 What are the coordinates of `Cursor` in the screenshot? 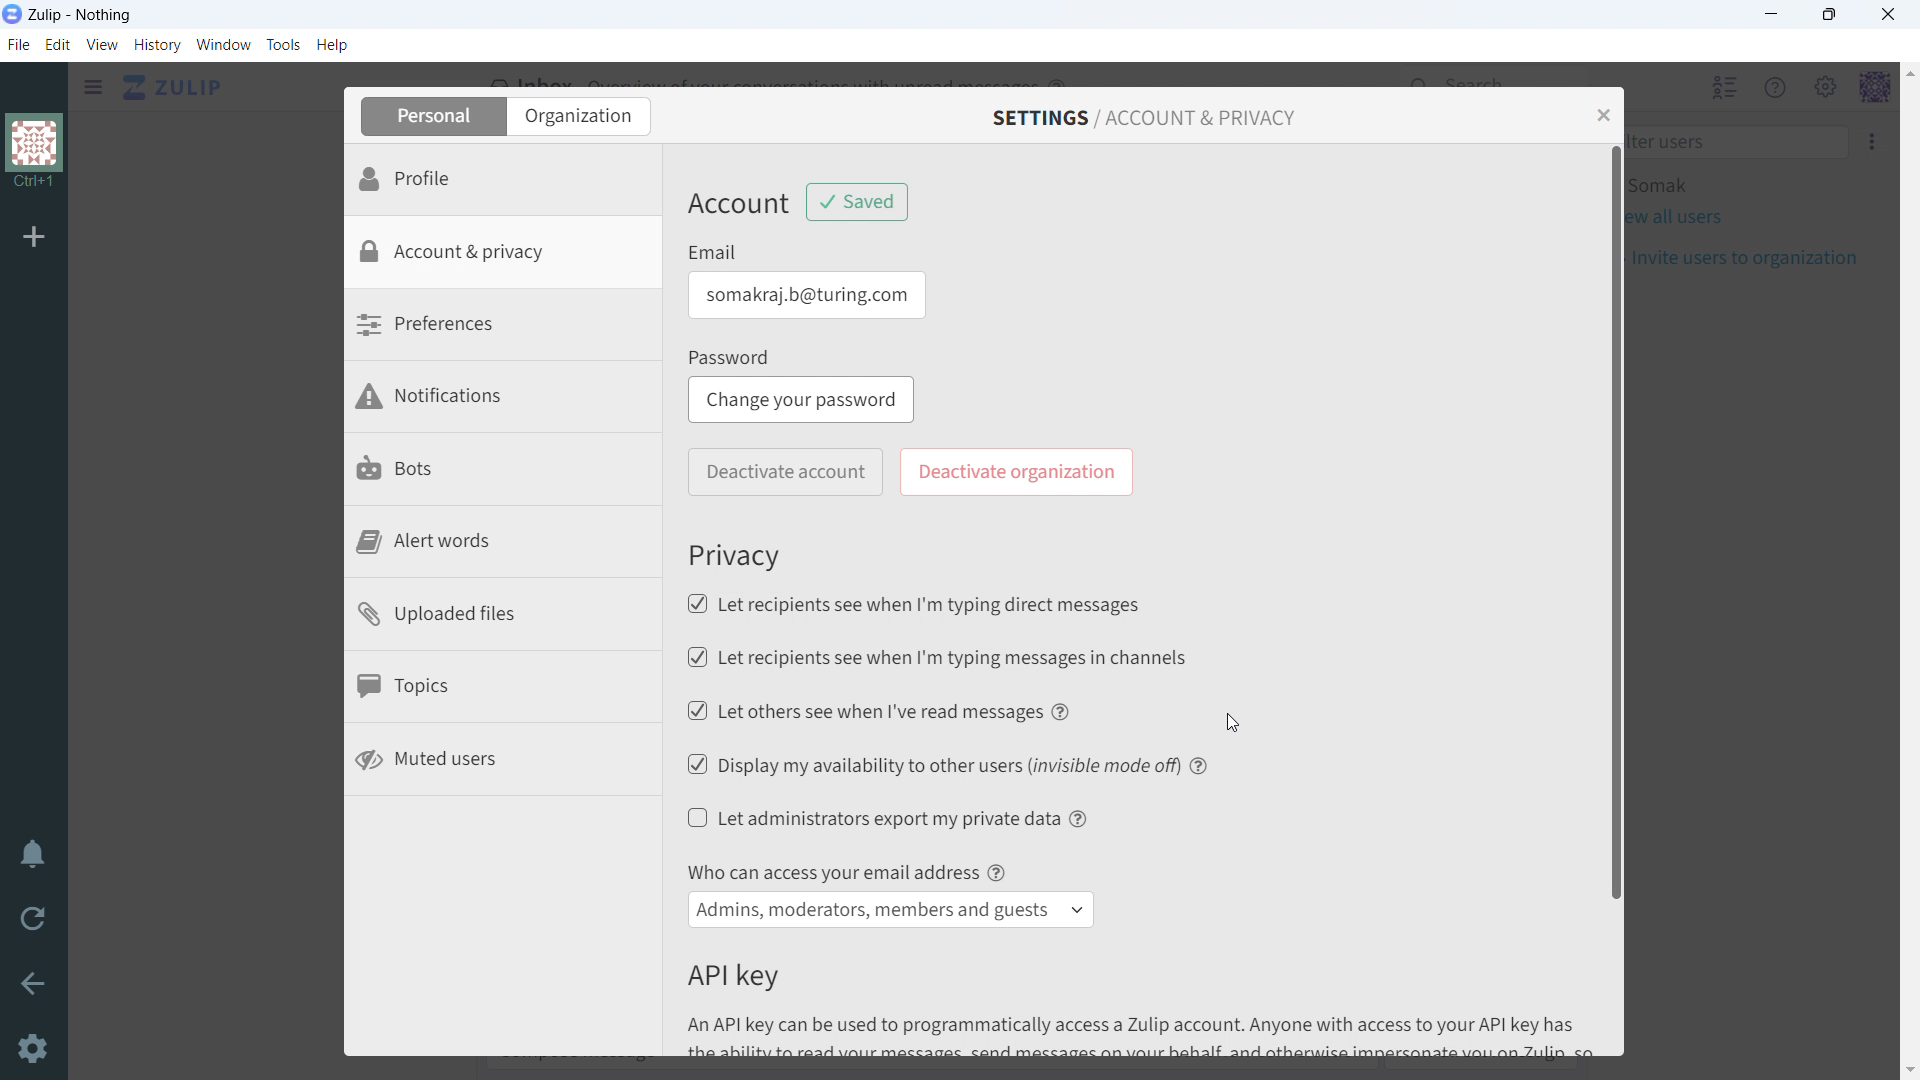 It's located at (1233, 722).